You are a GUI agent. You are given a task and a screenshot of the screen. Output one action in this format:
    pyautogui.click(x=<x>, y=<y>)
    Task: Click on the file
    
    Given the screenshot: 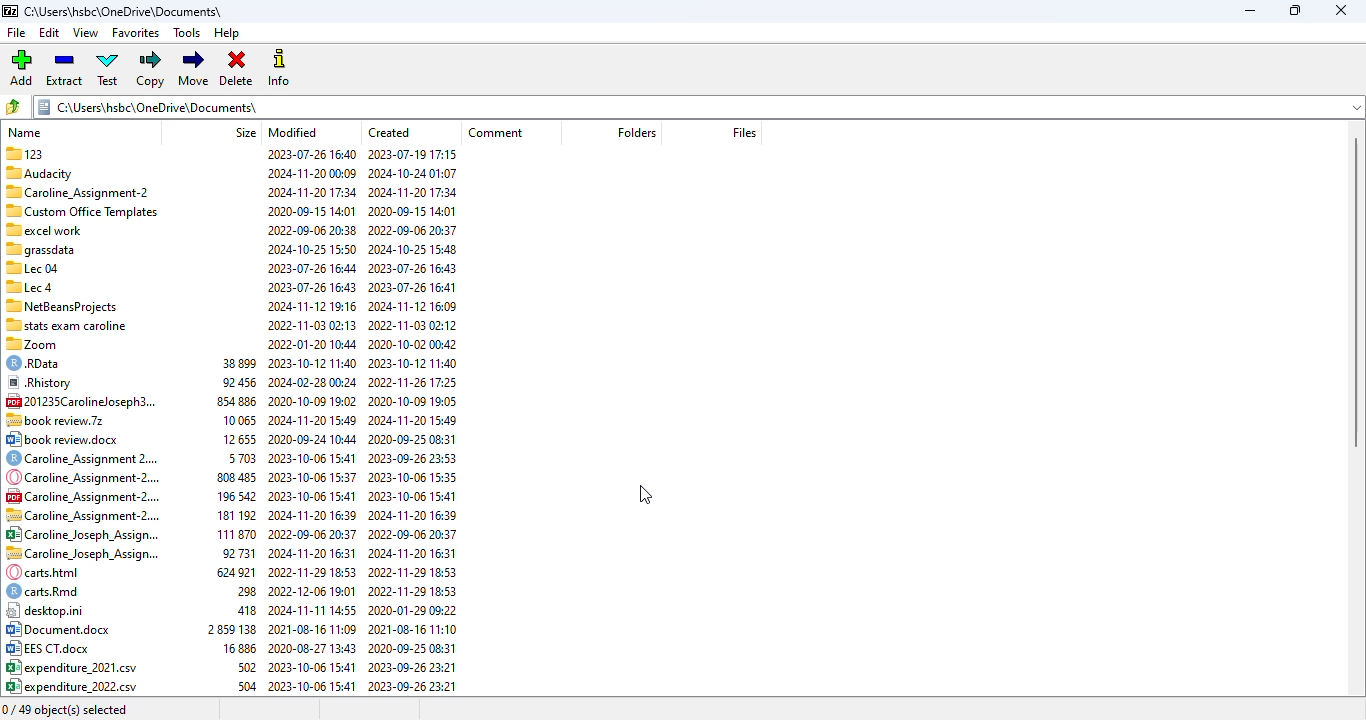 What is the action you would take?
    pyautogui.click(x=16, y=32)
    